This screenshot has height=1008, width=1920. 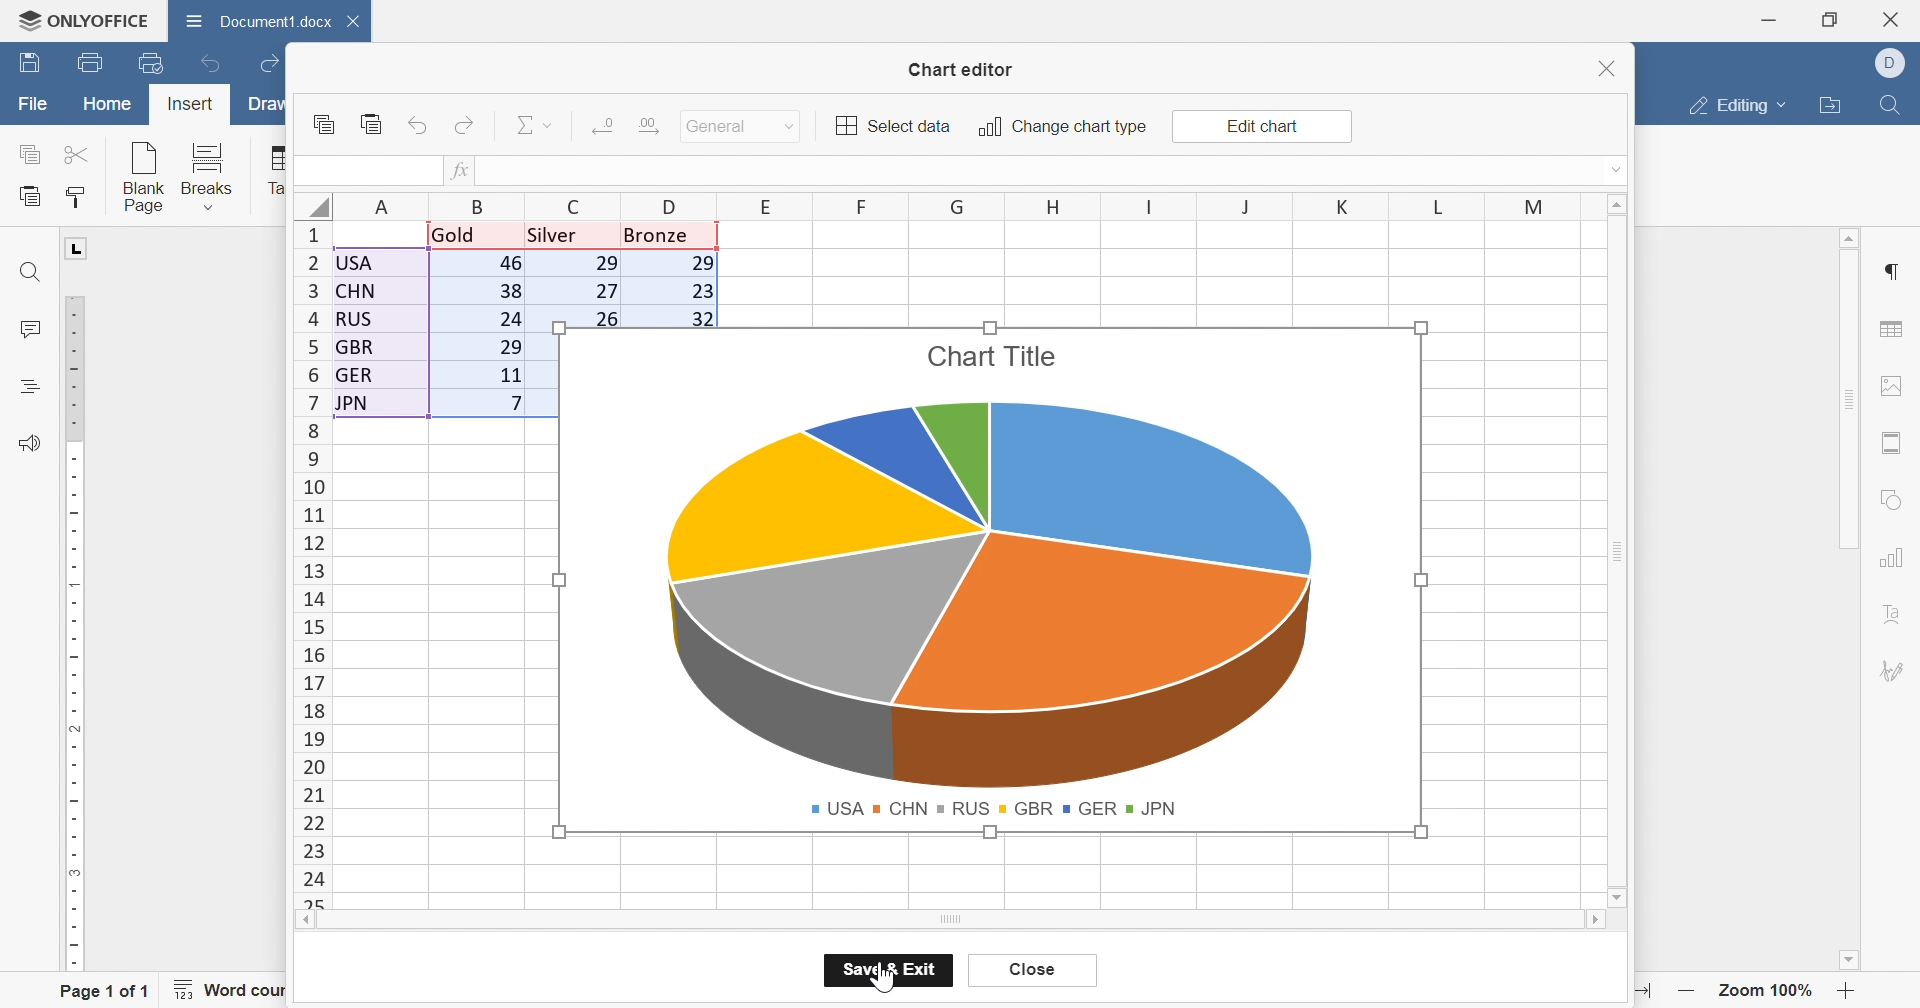 What do you see at coordinates (1896, 326) in the screenshot?
I see `Table settings` at bounding box center [1896, 326].